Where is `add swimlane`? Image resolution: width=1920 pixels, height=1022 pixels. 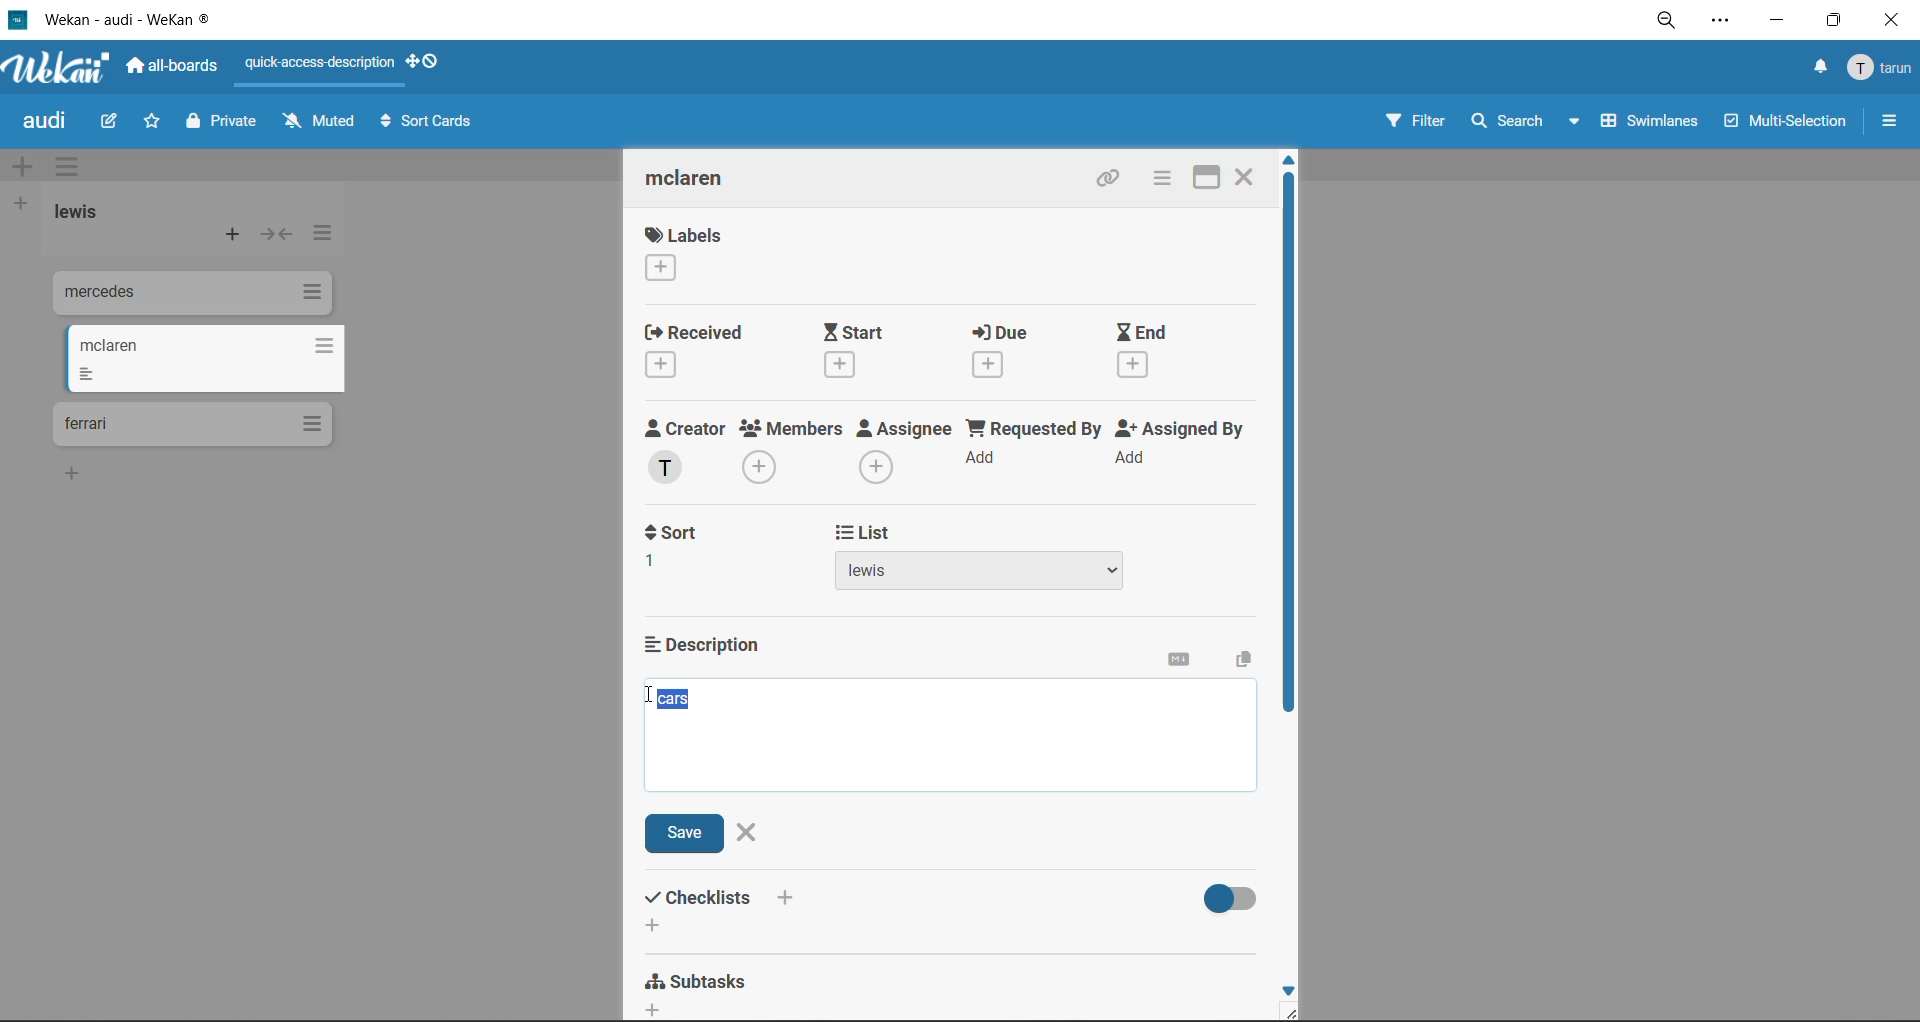
add swimlane is located at coordinates (27, 167).